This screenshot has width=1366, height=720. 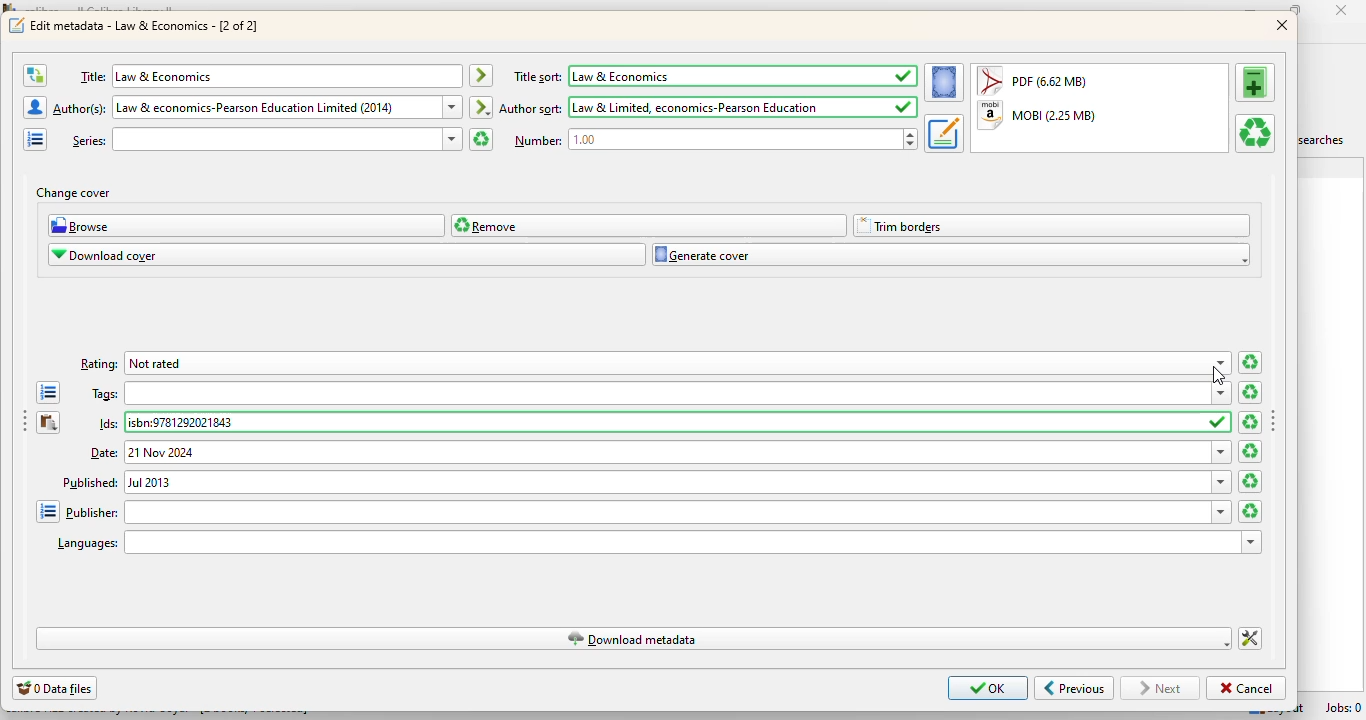 I want to click on published, so click(x=645, y=482).